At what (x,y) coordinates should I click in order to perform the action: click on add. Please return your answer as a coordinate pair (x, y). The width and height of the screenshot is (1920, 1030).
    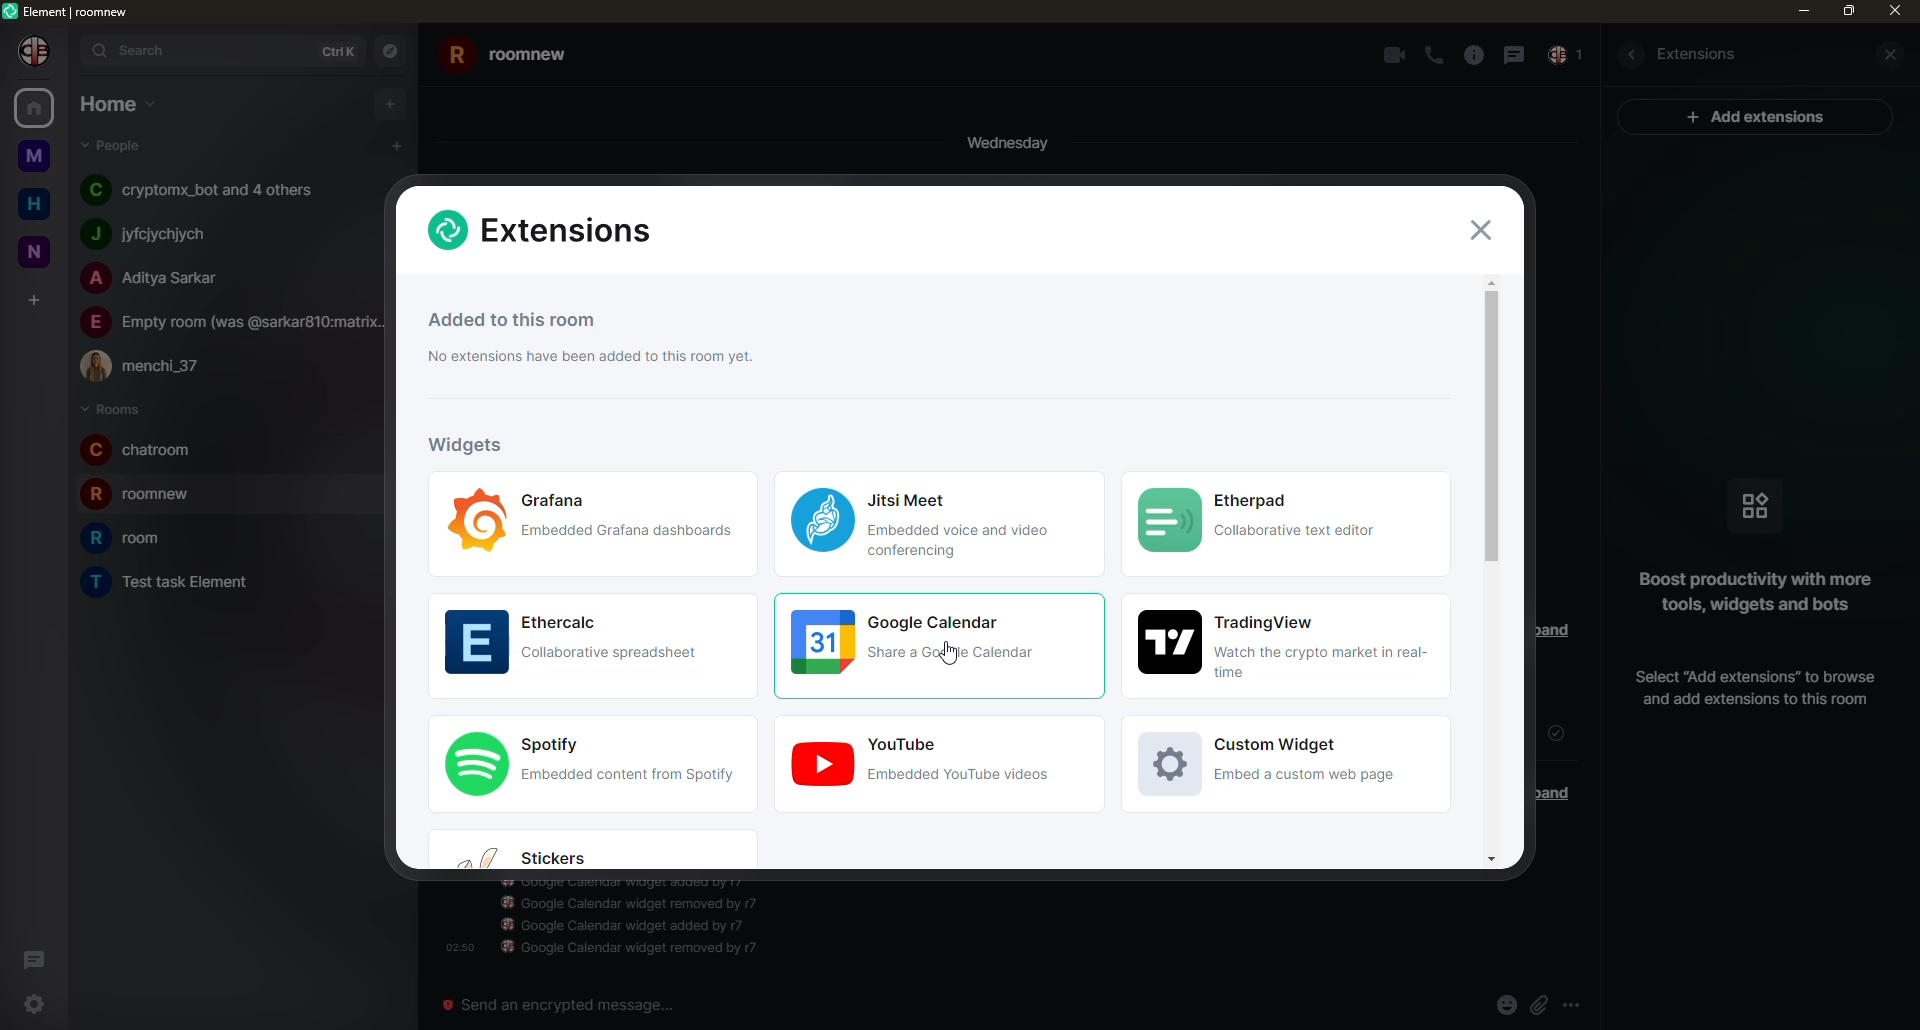
    Looking at the image, I should click on (34, 300).